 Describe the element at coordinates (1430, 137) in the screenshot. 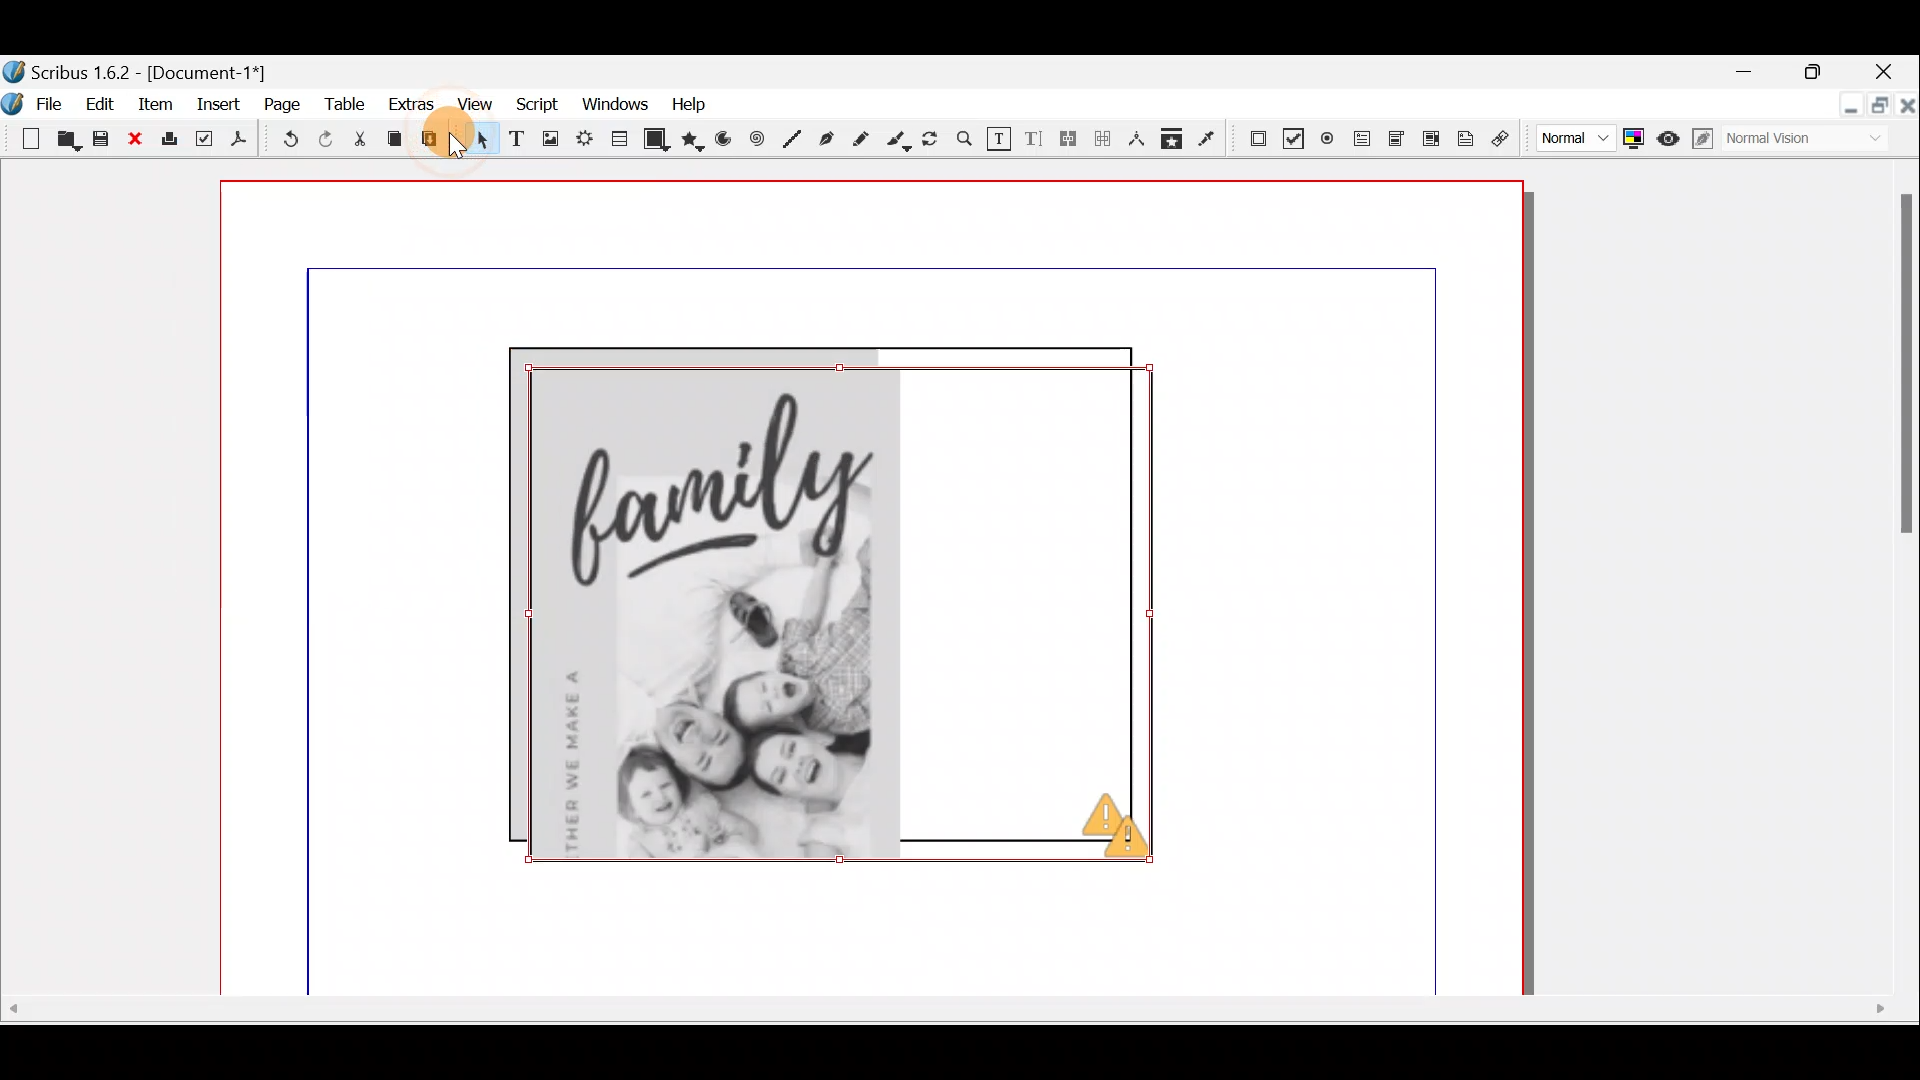

I see `PDF list box` at that location.